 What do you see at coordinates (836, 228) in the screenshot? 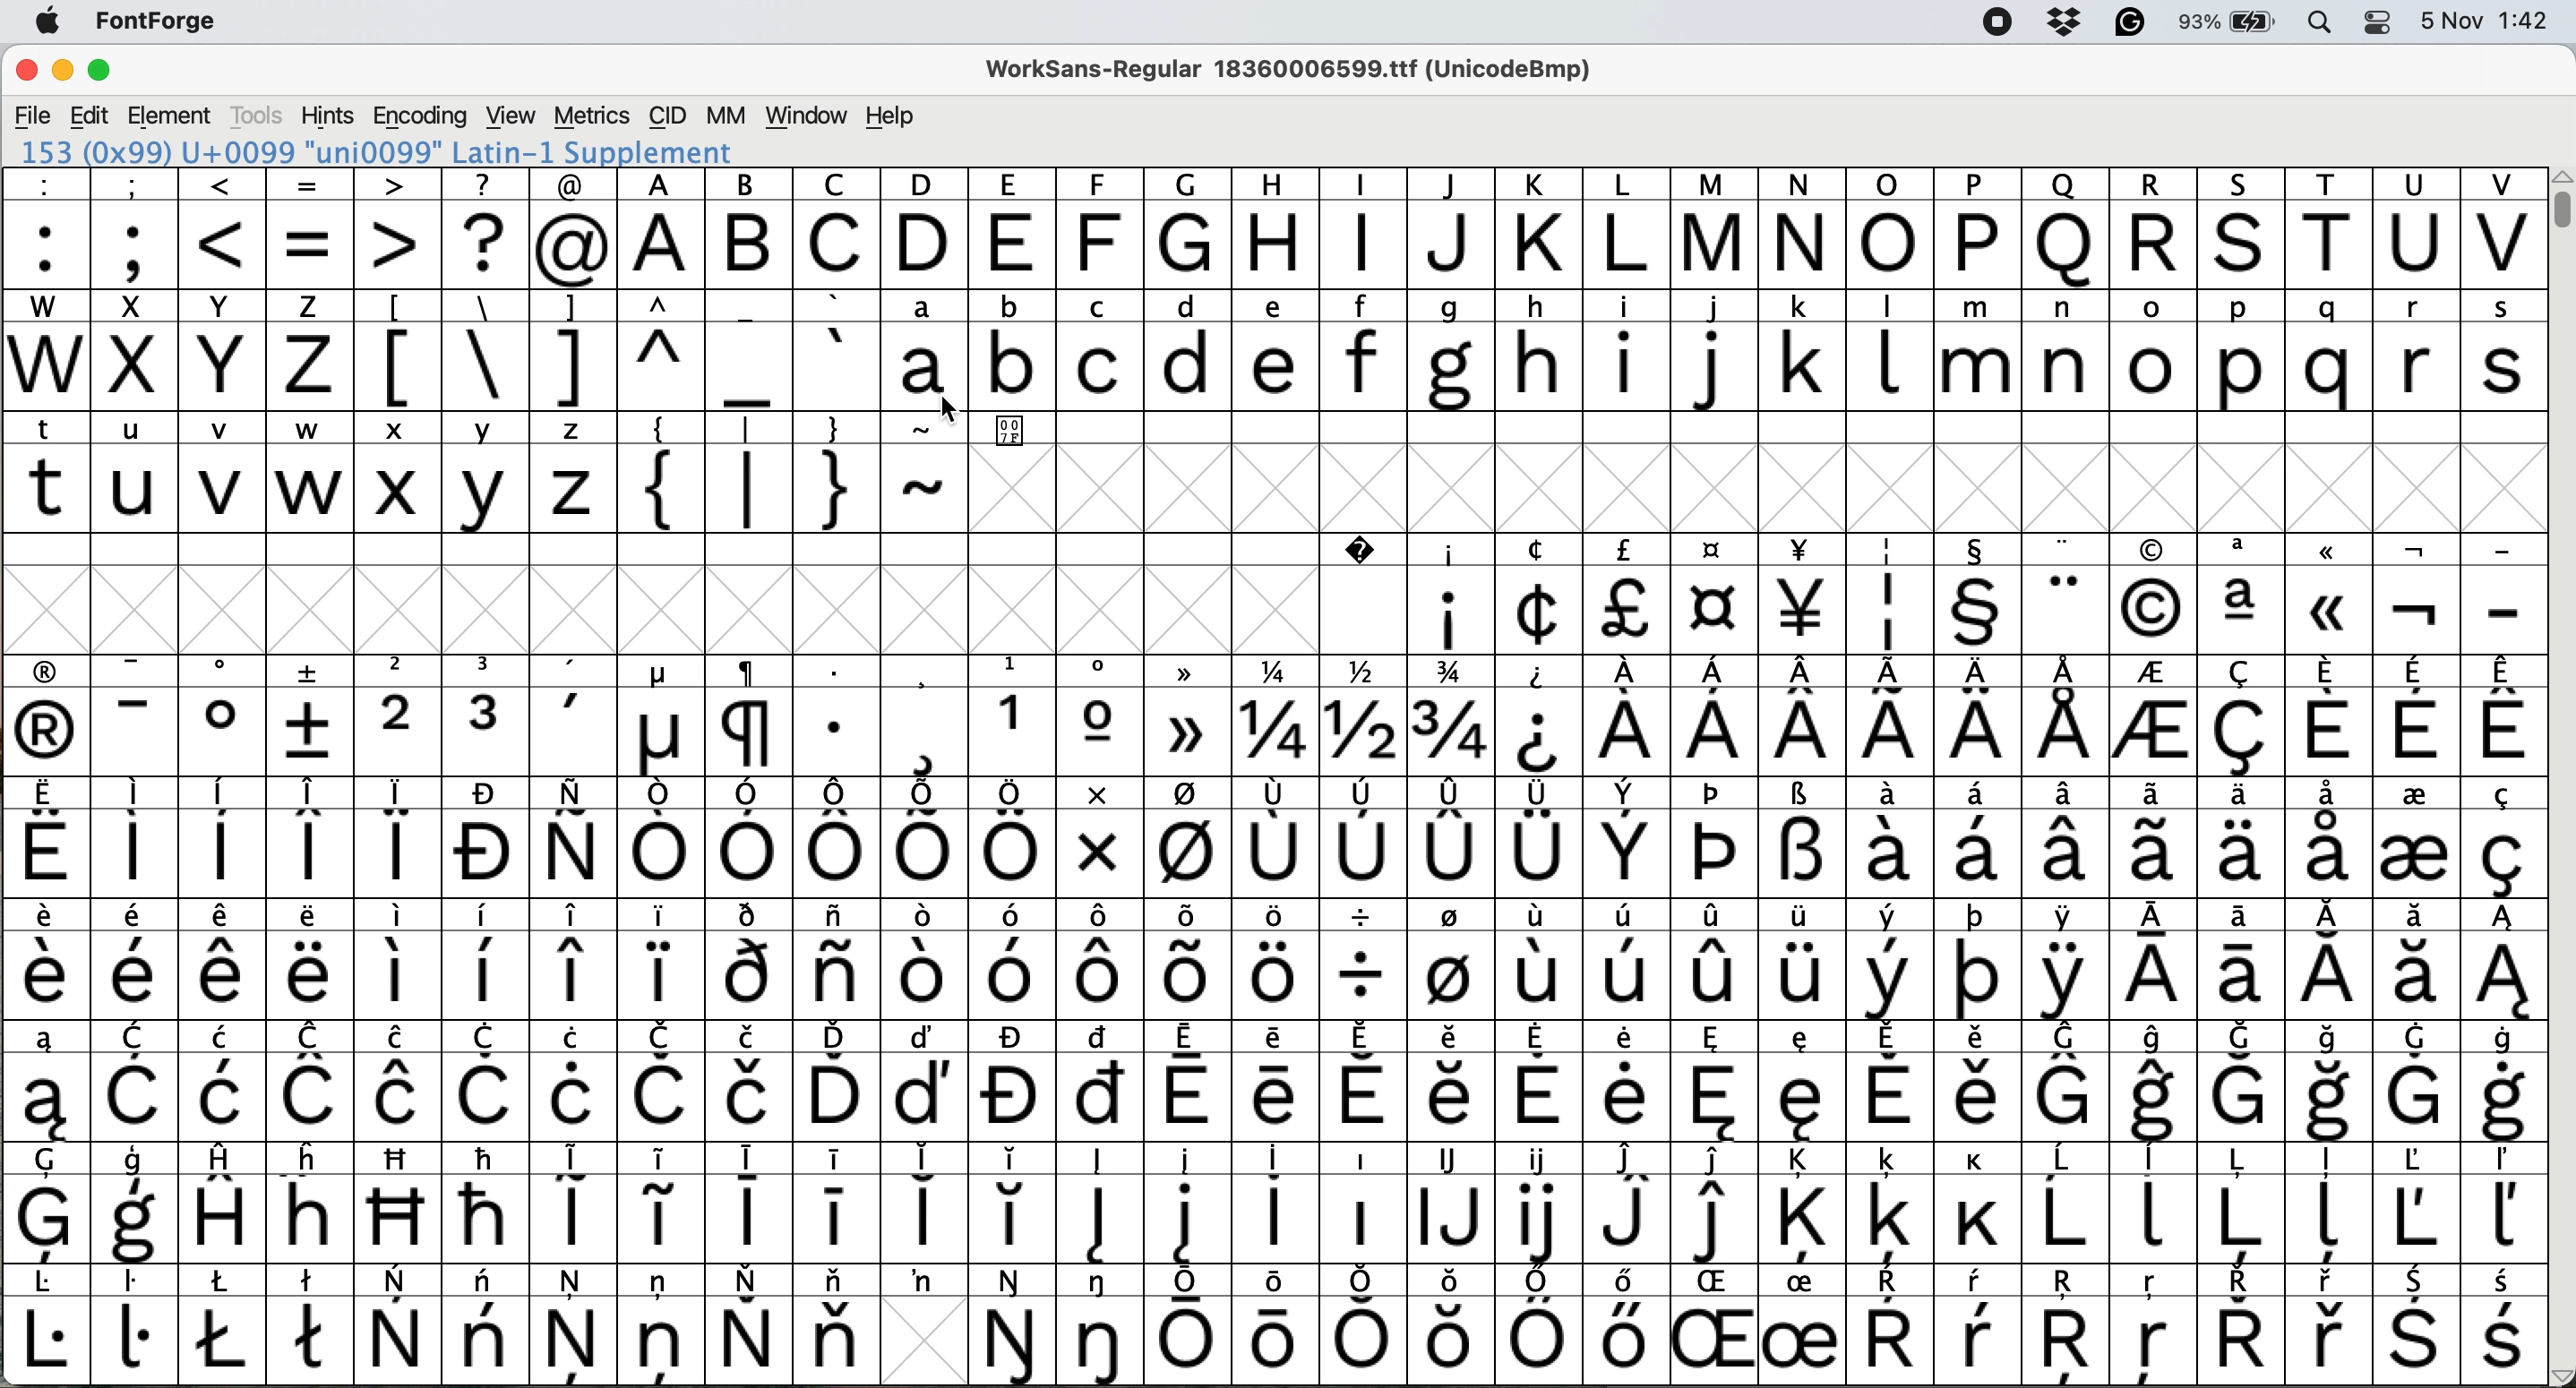
I see `C` at bounding box center [836, 228].